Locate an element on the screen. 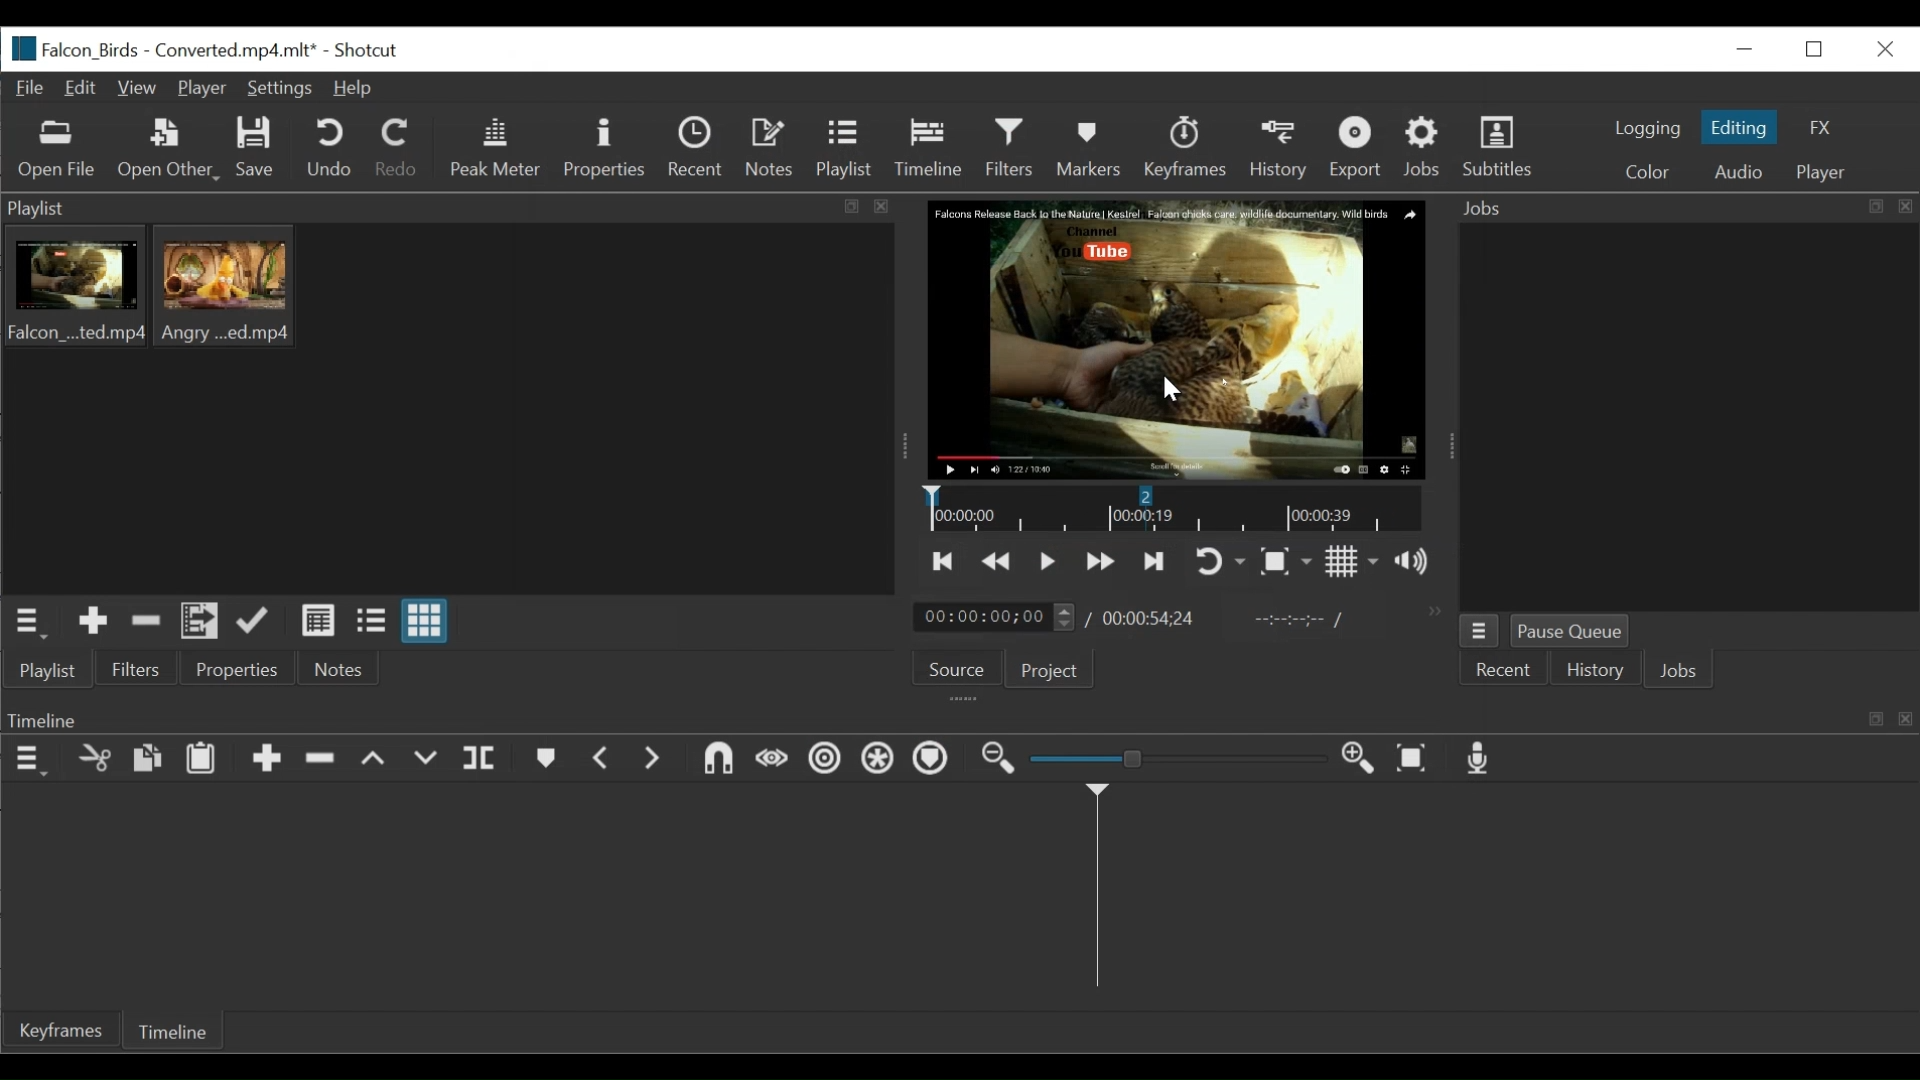 This screenshot has height=1080, width=1920. Markers is located at coordinates (548, 760).